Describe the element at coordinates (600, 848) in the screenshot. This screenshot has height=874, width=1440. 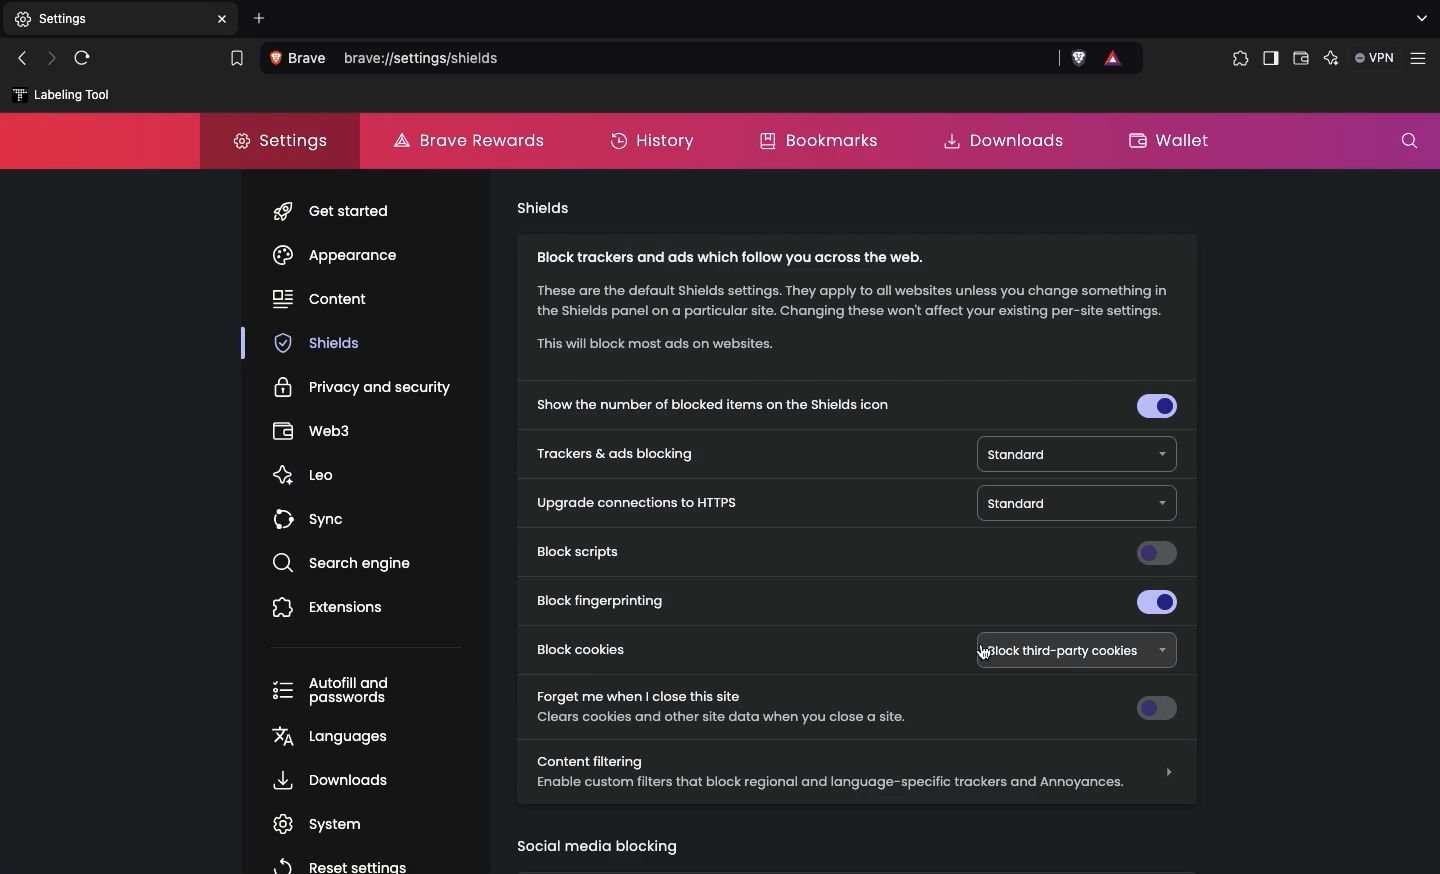
I see `Social media blocking` at that location.